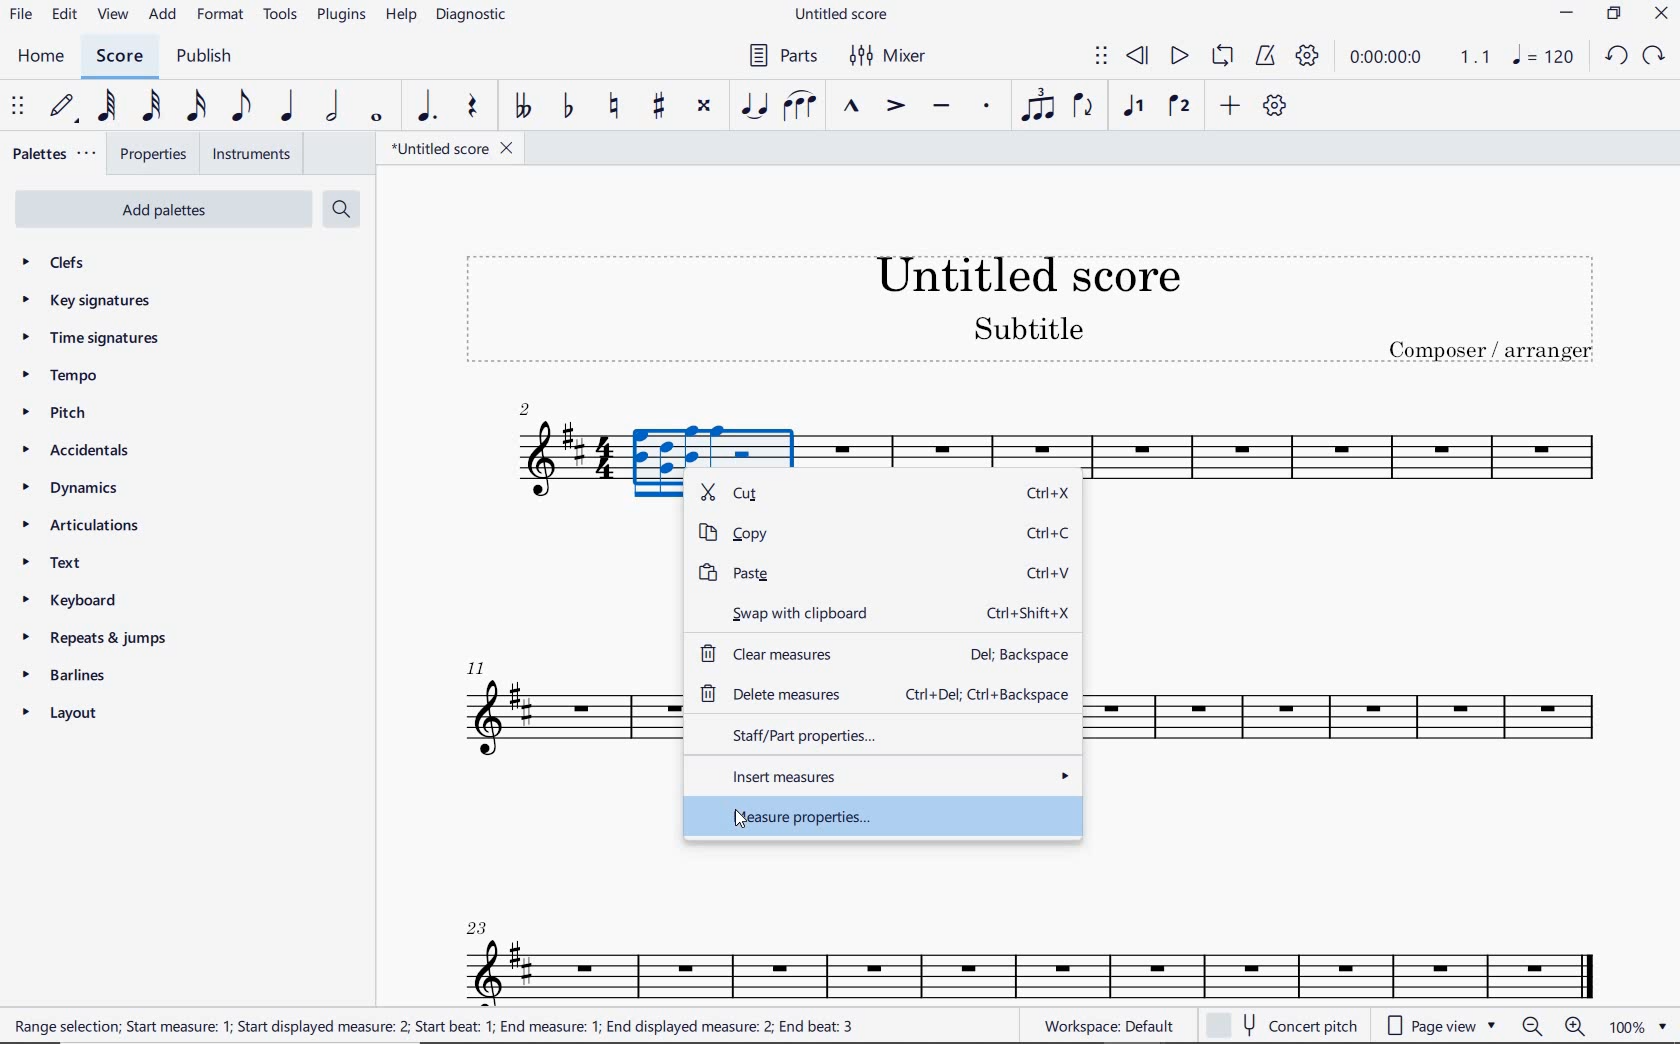  I want to click on PLAY SPEED, so click(1420, 59).